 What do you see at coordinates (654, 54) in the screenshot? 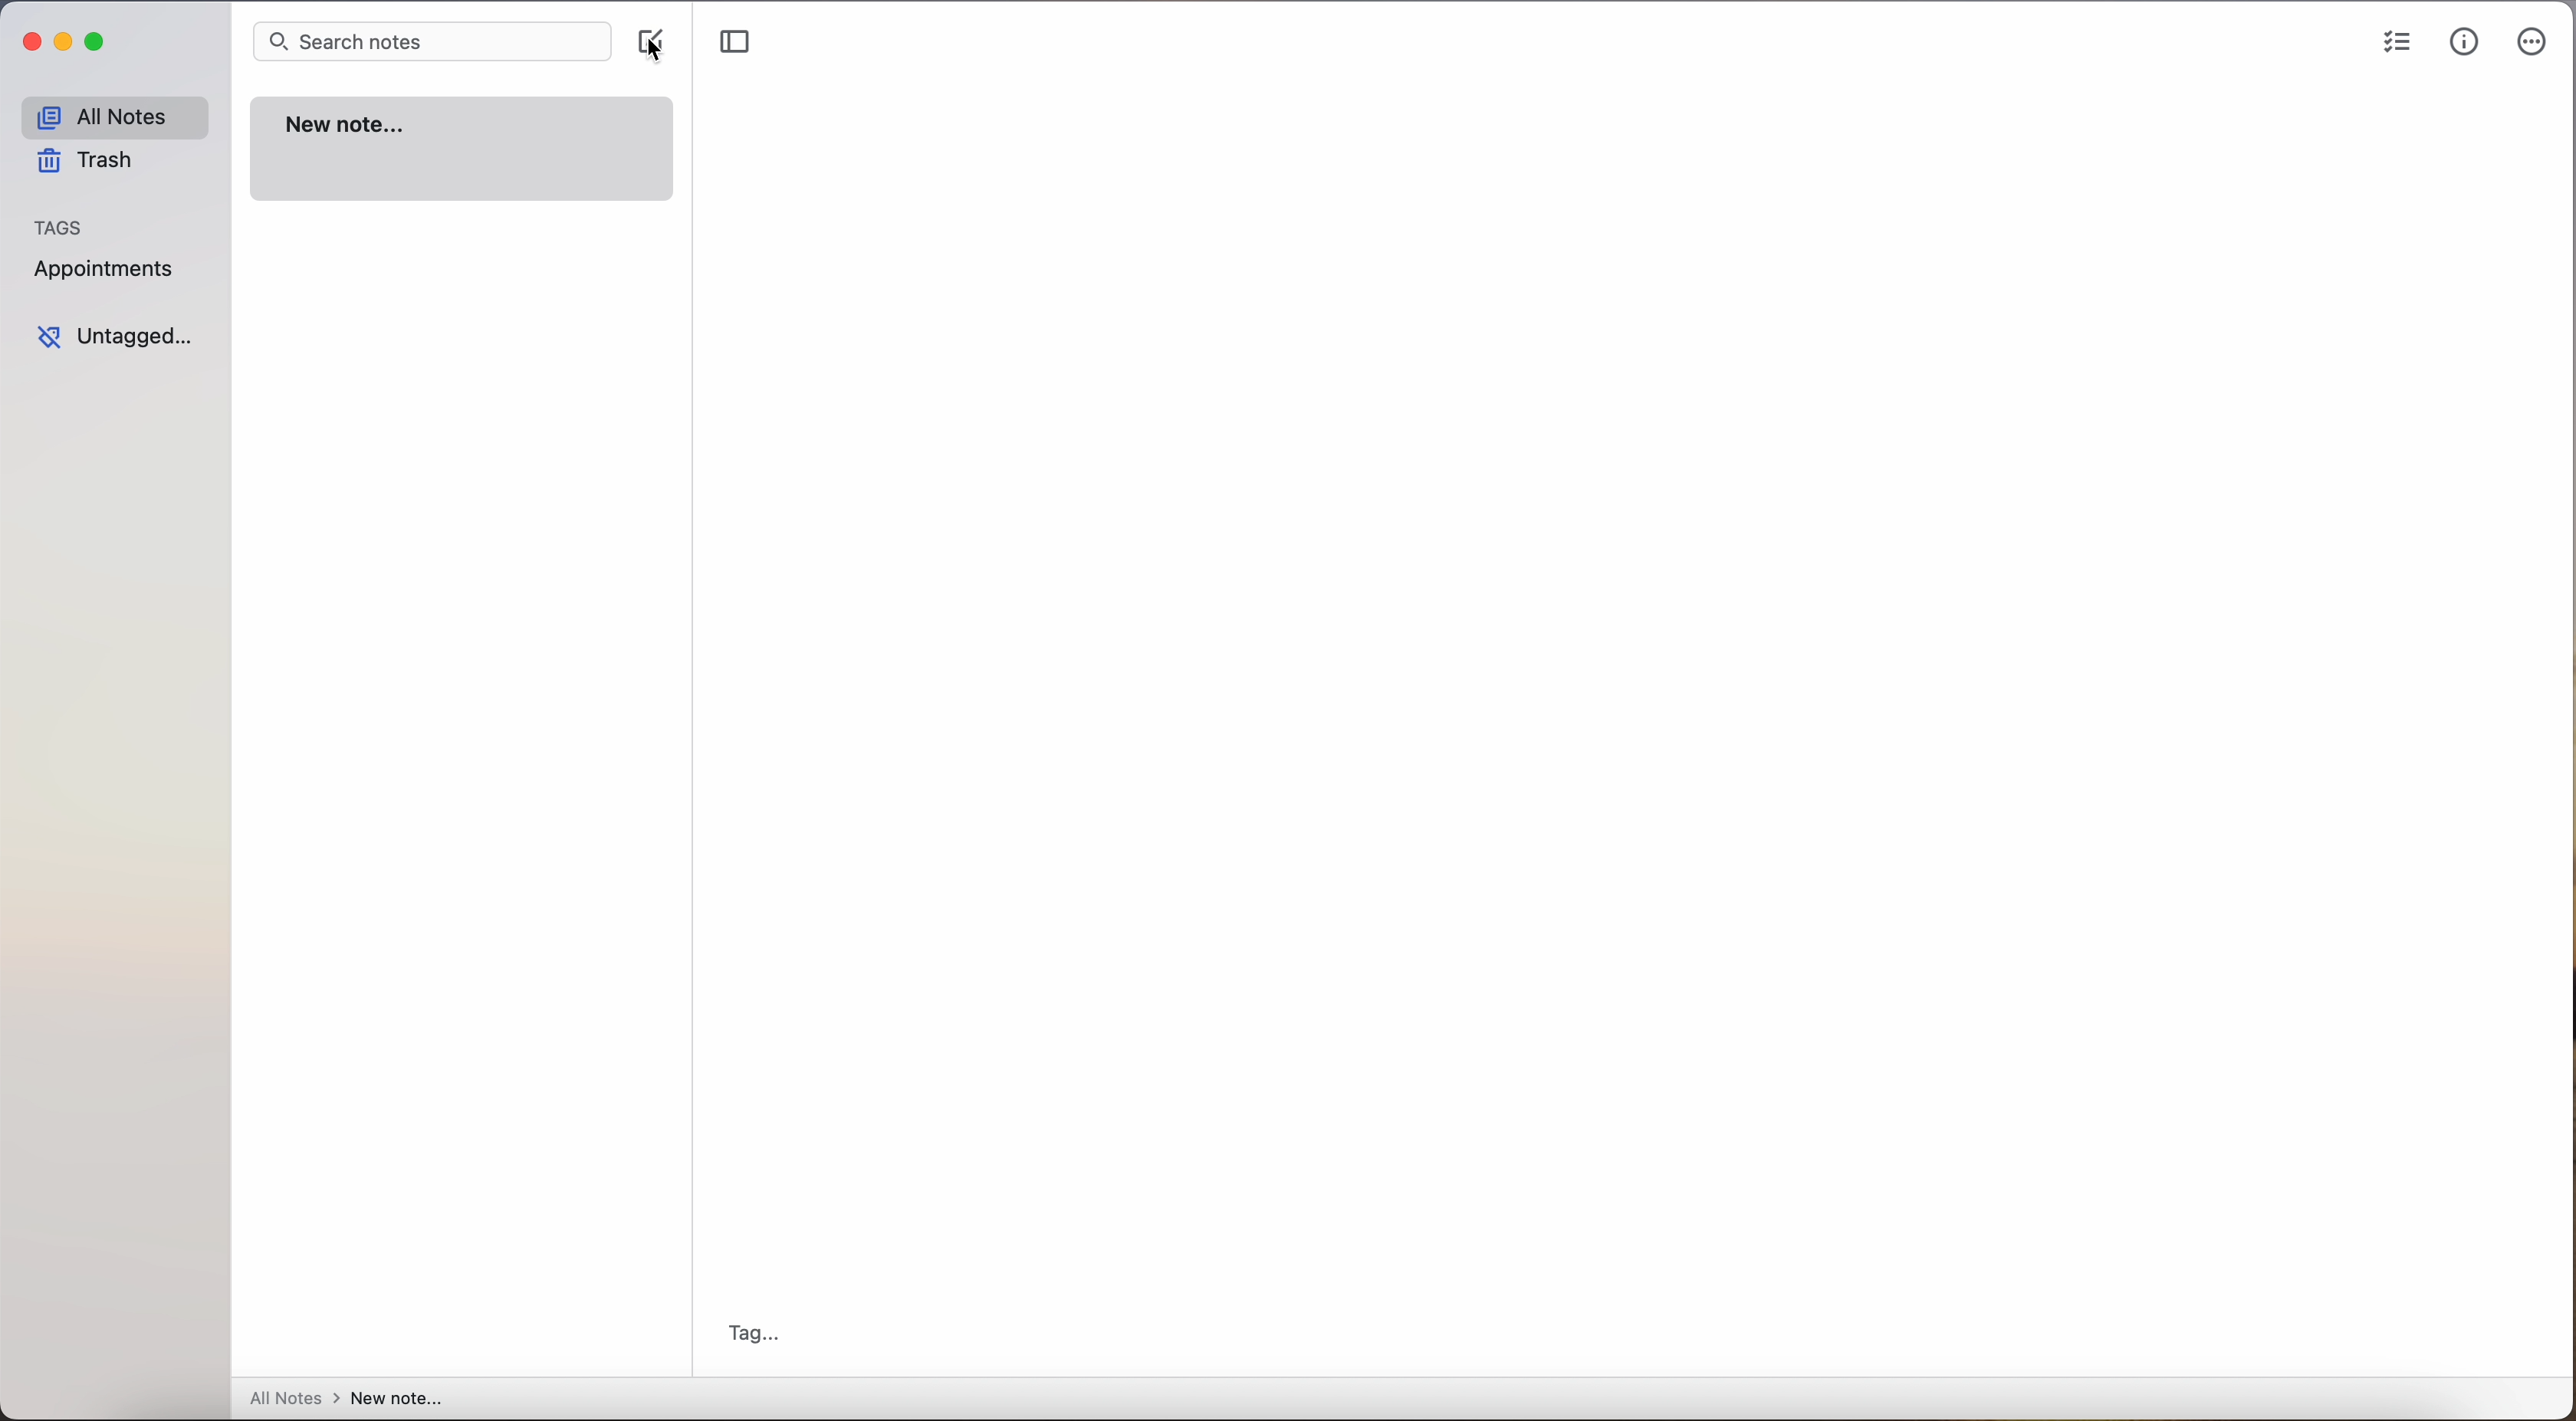
I see `cursor` at bounding box center [654, 54].